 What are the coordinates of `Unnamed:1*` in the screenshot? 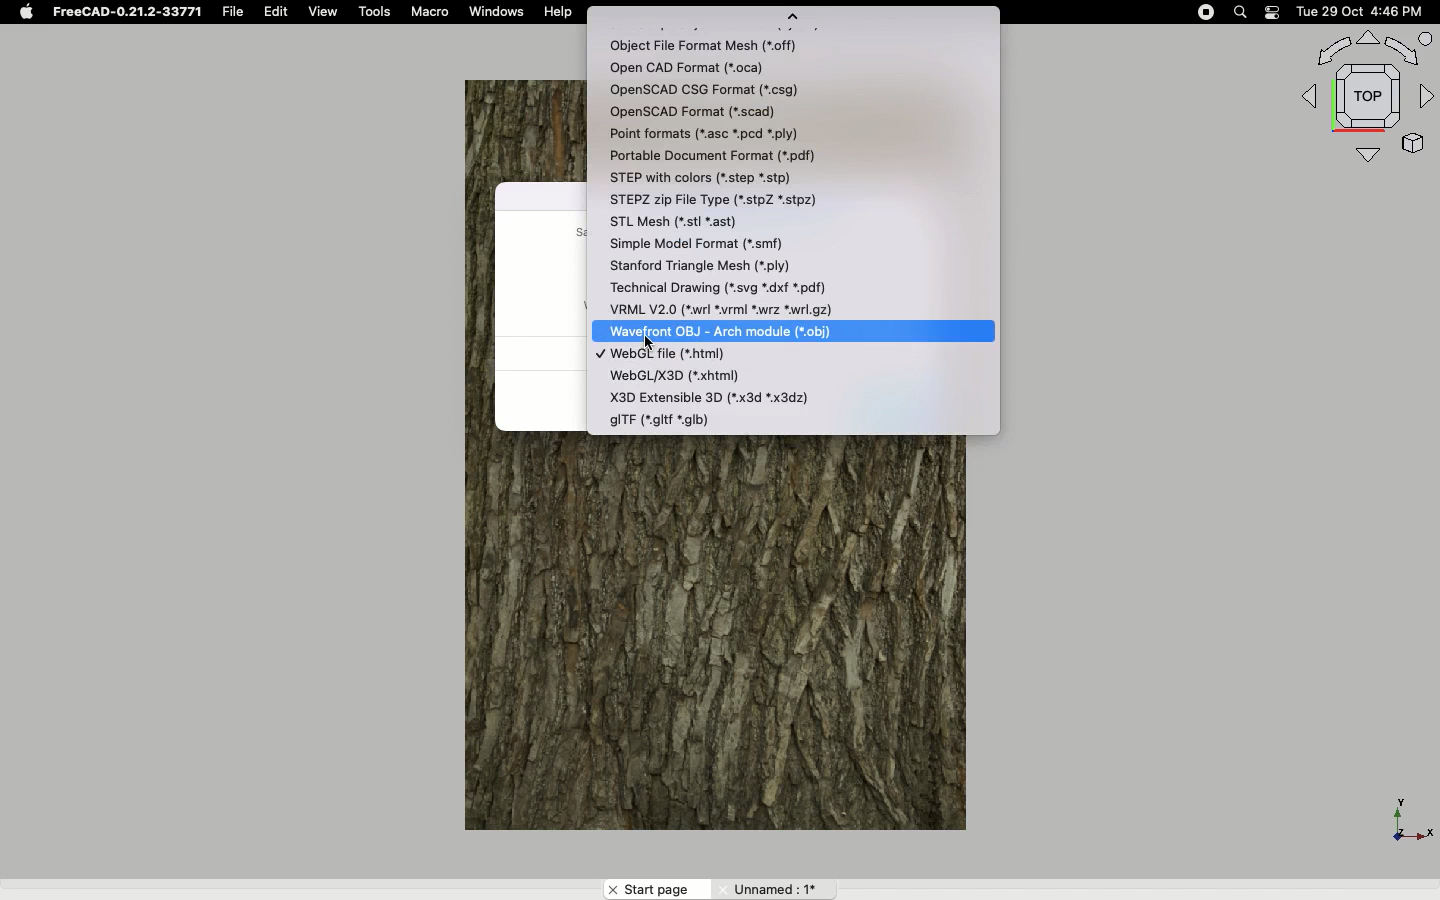 It's located at (773, 888).